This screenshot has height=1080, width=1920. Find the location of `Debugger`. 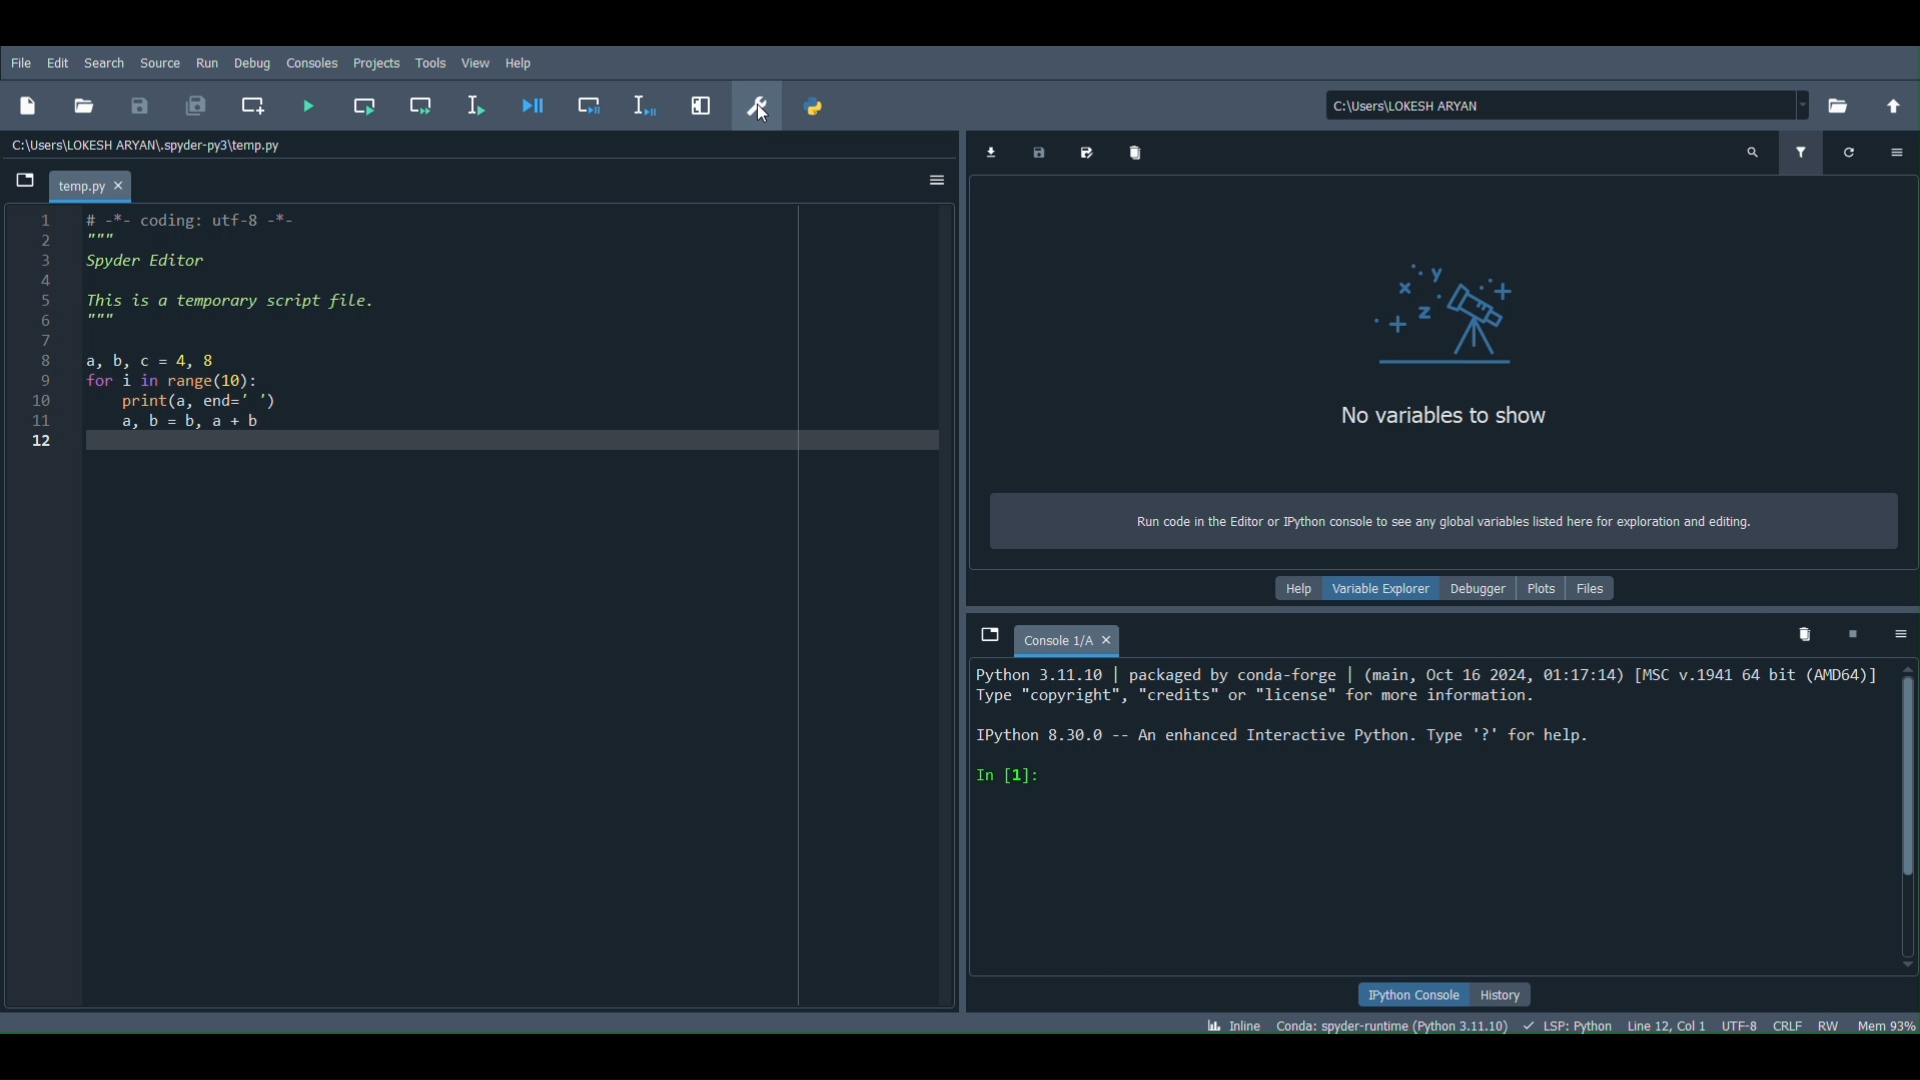

Debugger is located at coordinates (1480, 589).